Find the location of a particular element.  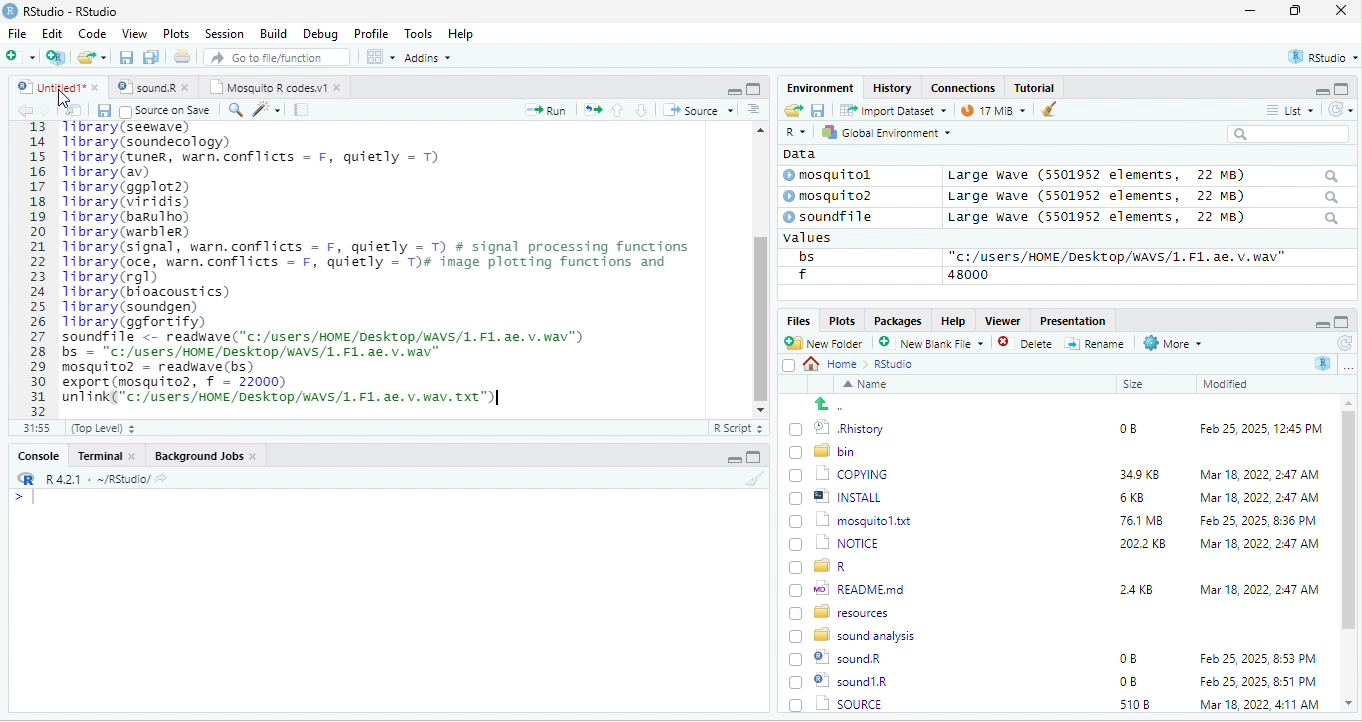

| SOURCE is located at coordinates (848, 681).